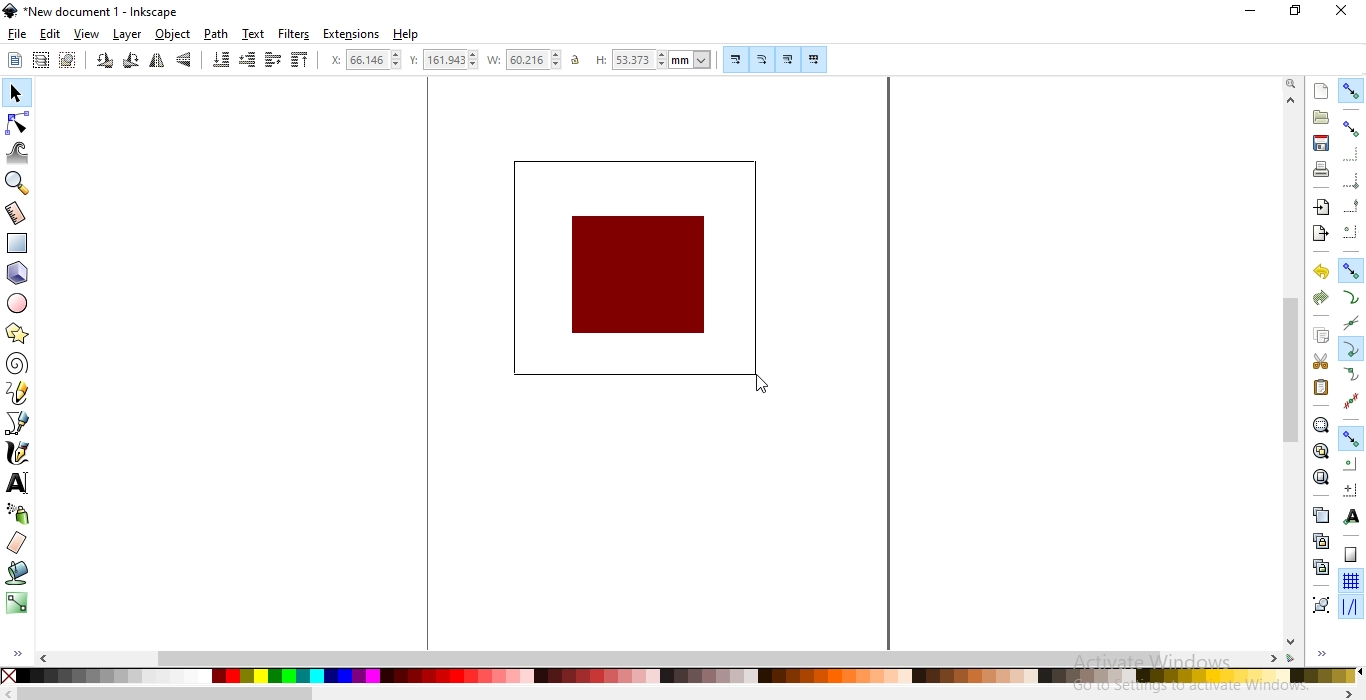 This screenshot has height=700, width=1366. I want to click on spray objects by sculpting or painting, so click(17, 514).